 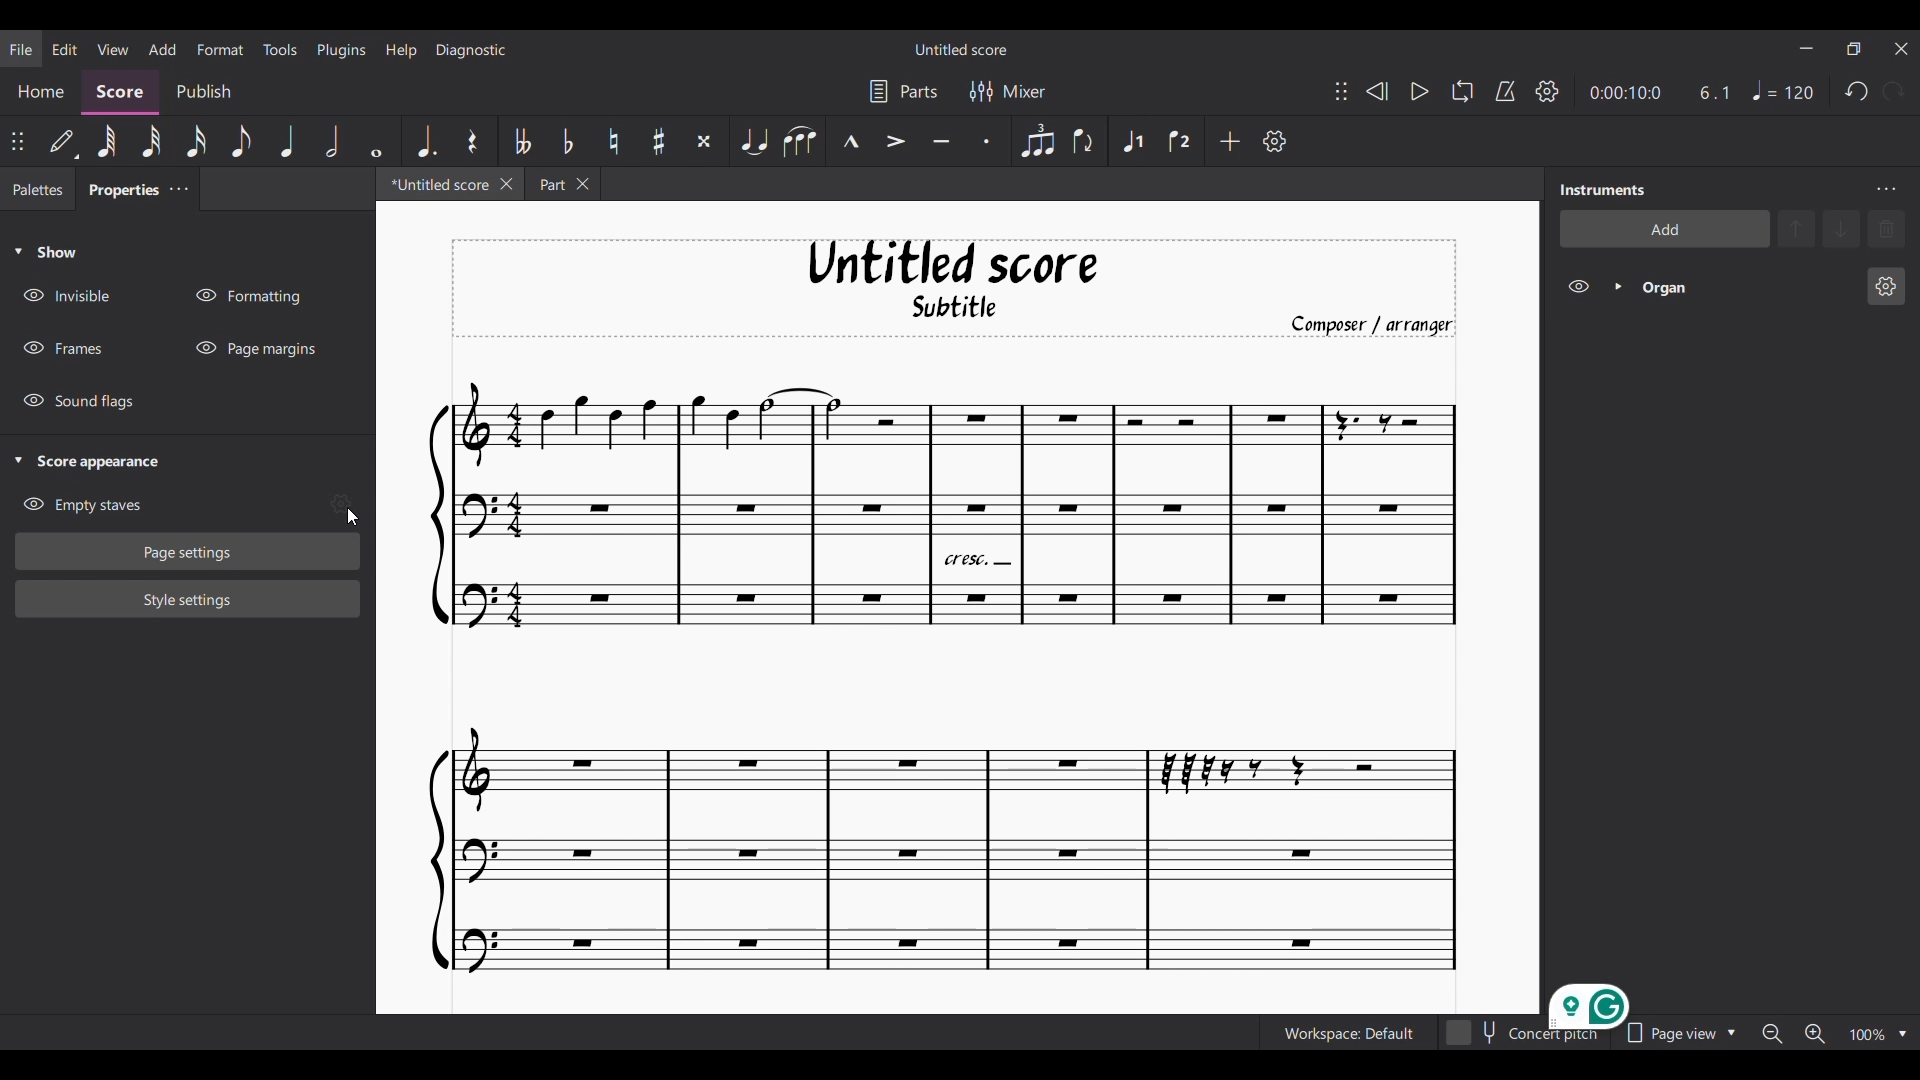 What do you see at coordinates (1229, 140) in the screenshot?
I see `Add` at bounding box center [1229, 140].